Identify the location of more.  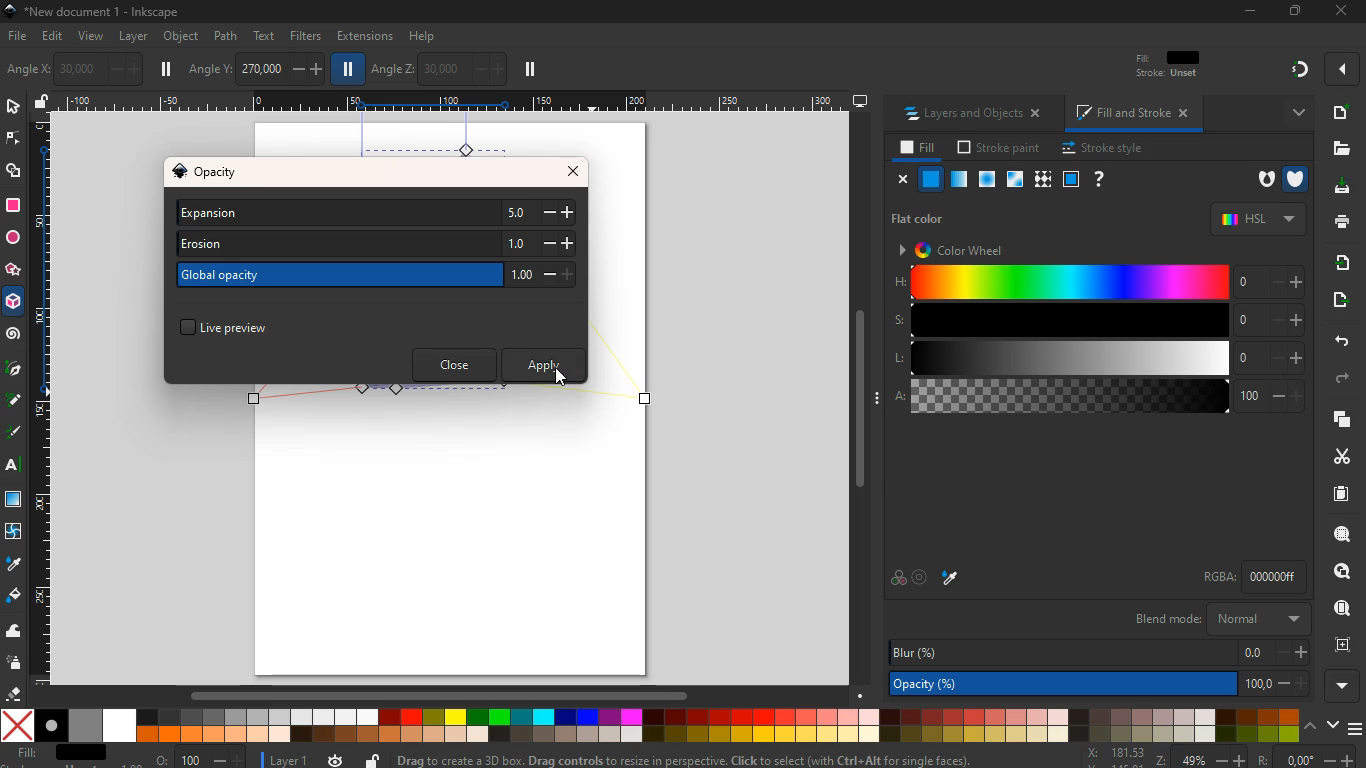
(1341, 685).